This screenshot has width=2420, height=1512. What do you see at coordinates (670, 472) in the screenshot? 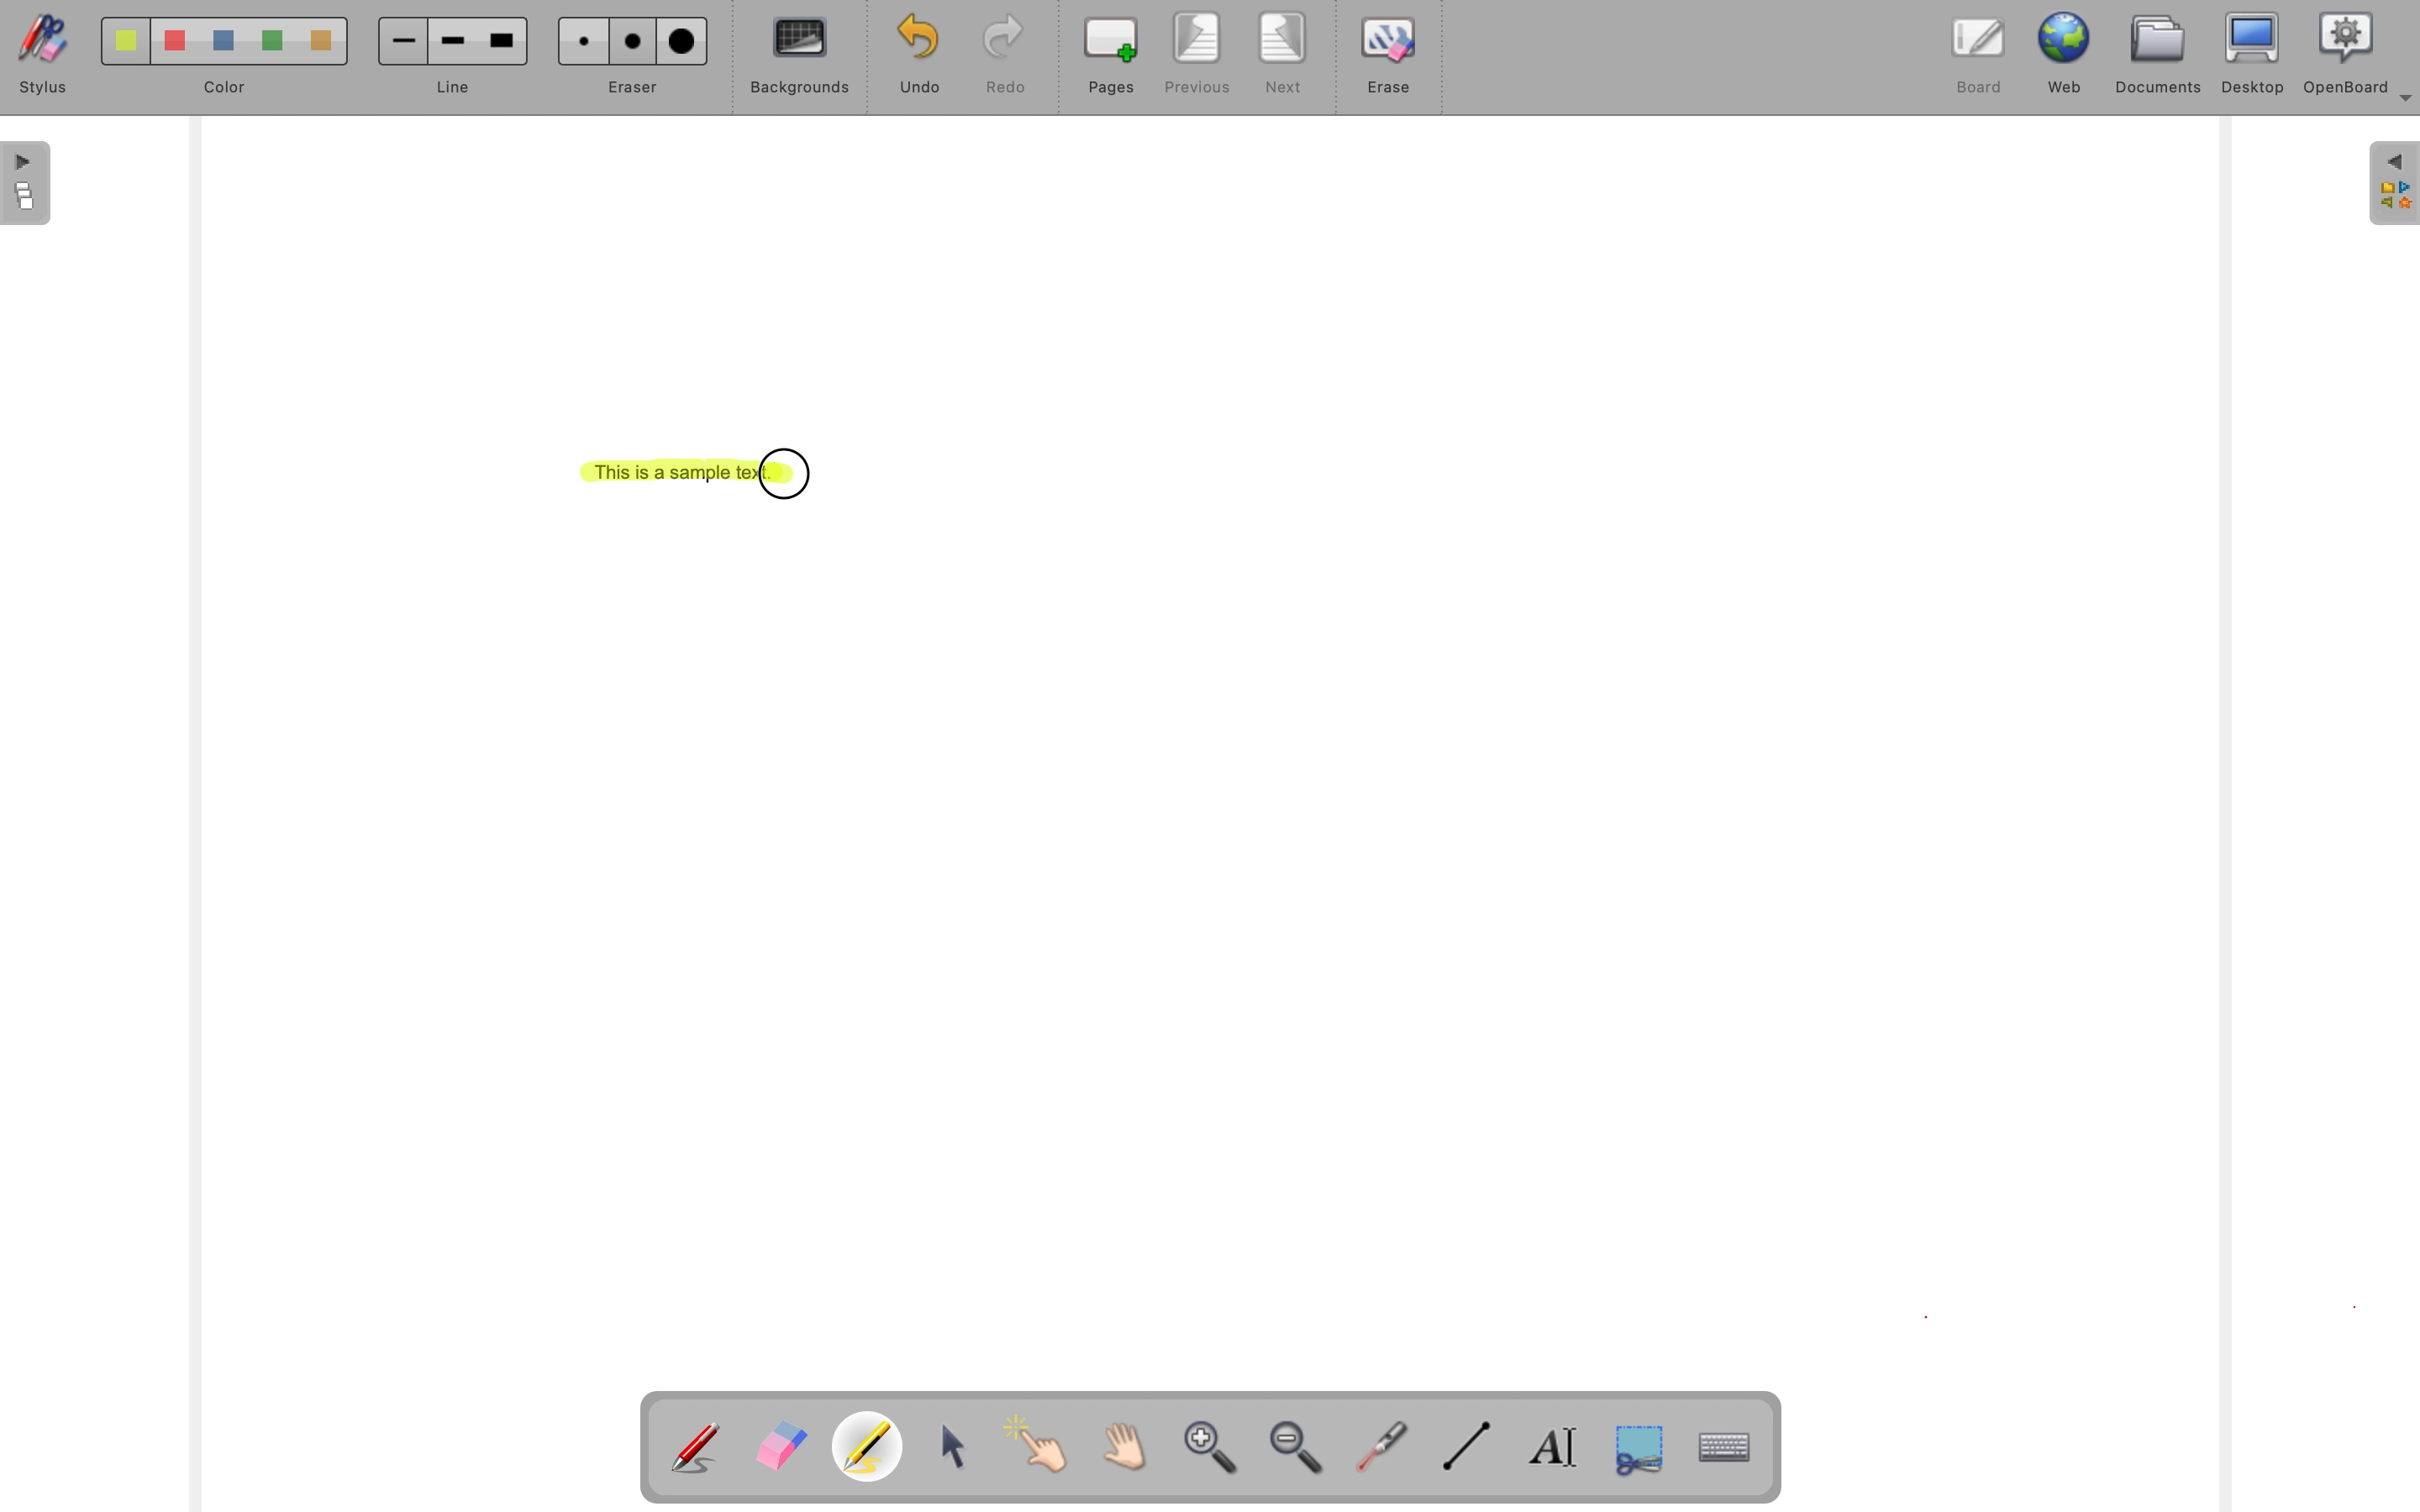
I see `This is a sample text` at bounding box center [670, 472].